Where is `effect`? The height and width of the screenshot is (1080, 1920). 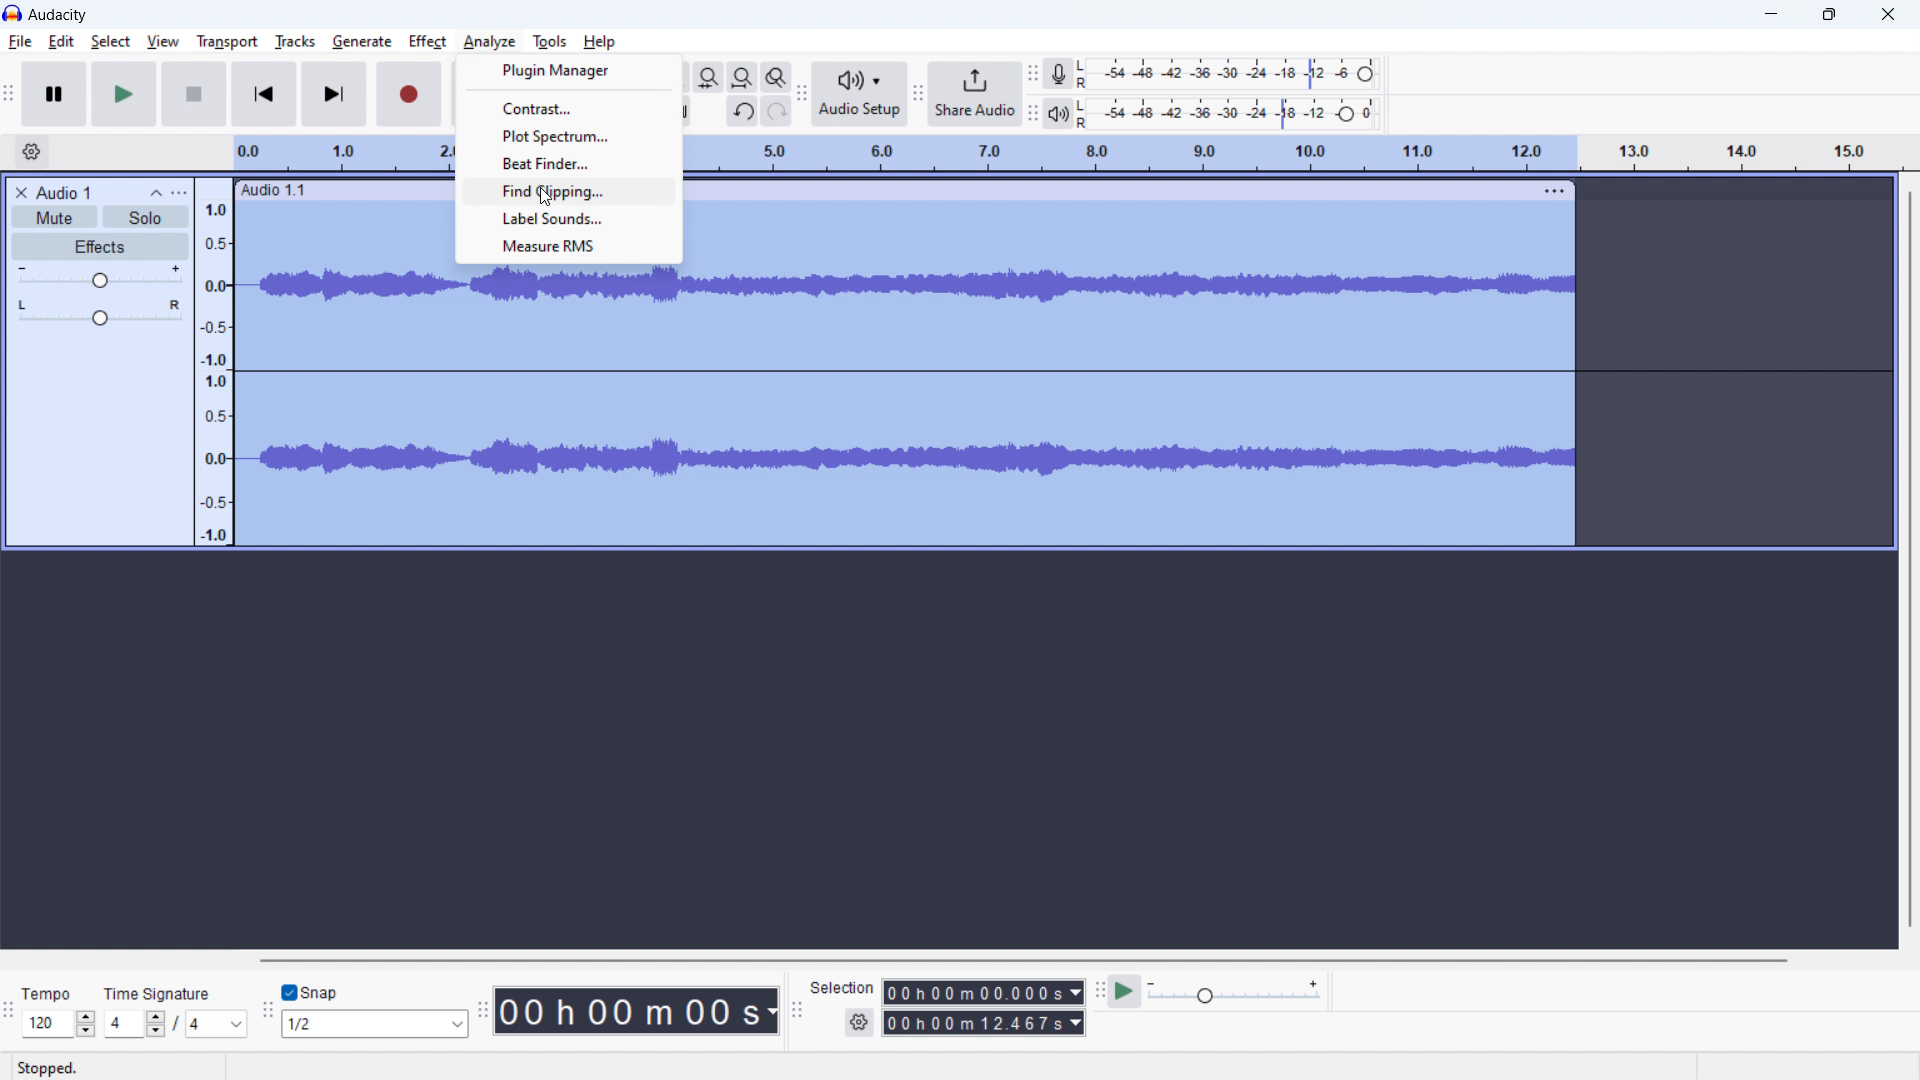 effect is located at coordinates (428, 42).